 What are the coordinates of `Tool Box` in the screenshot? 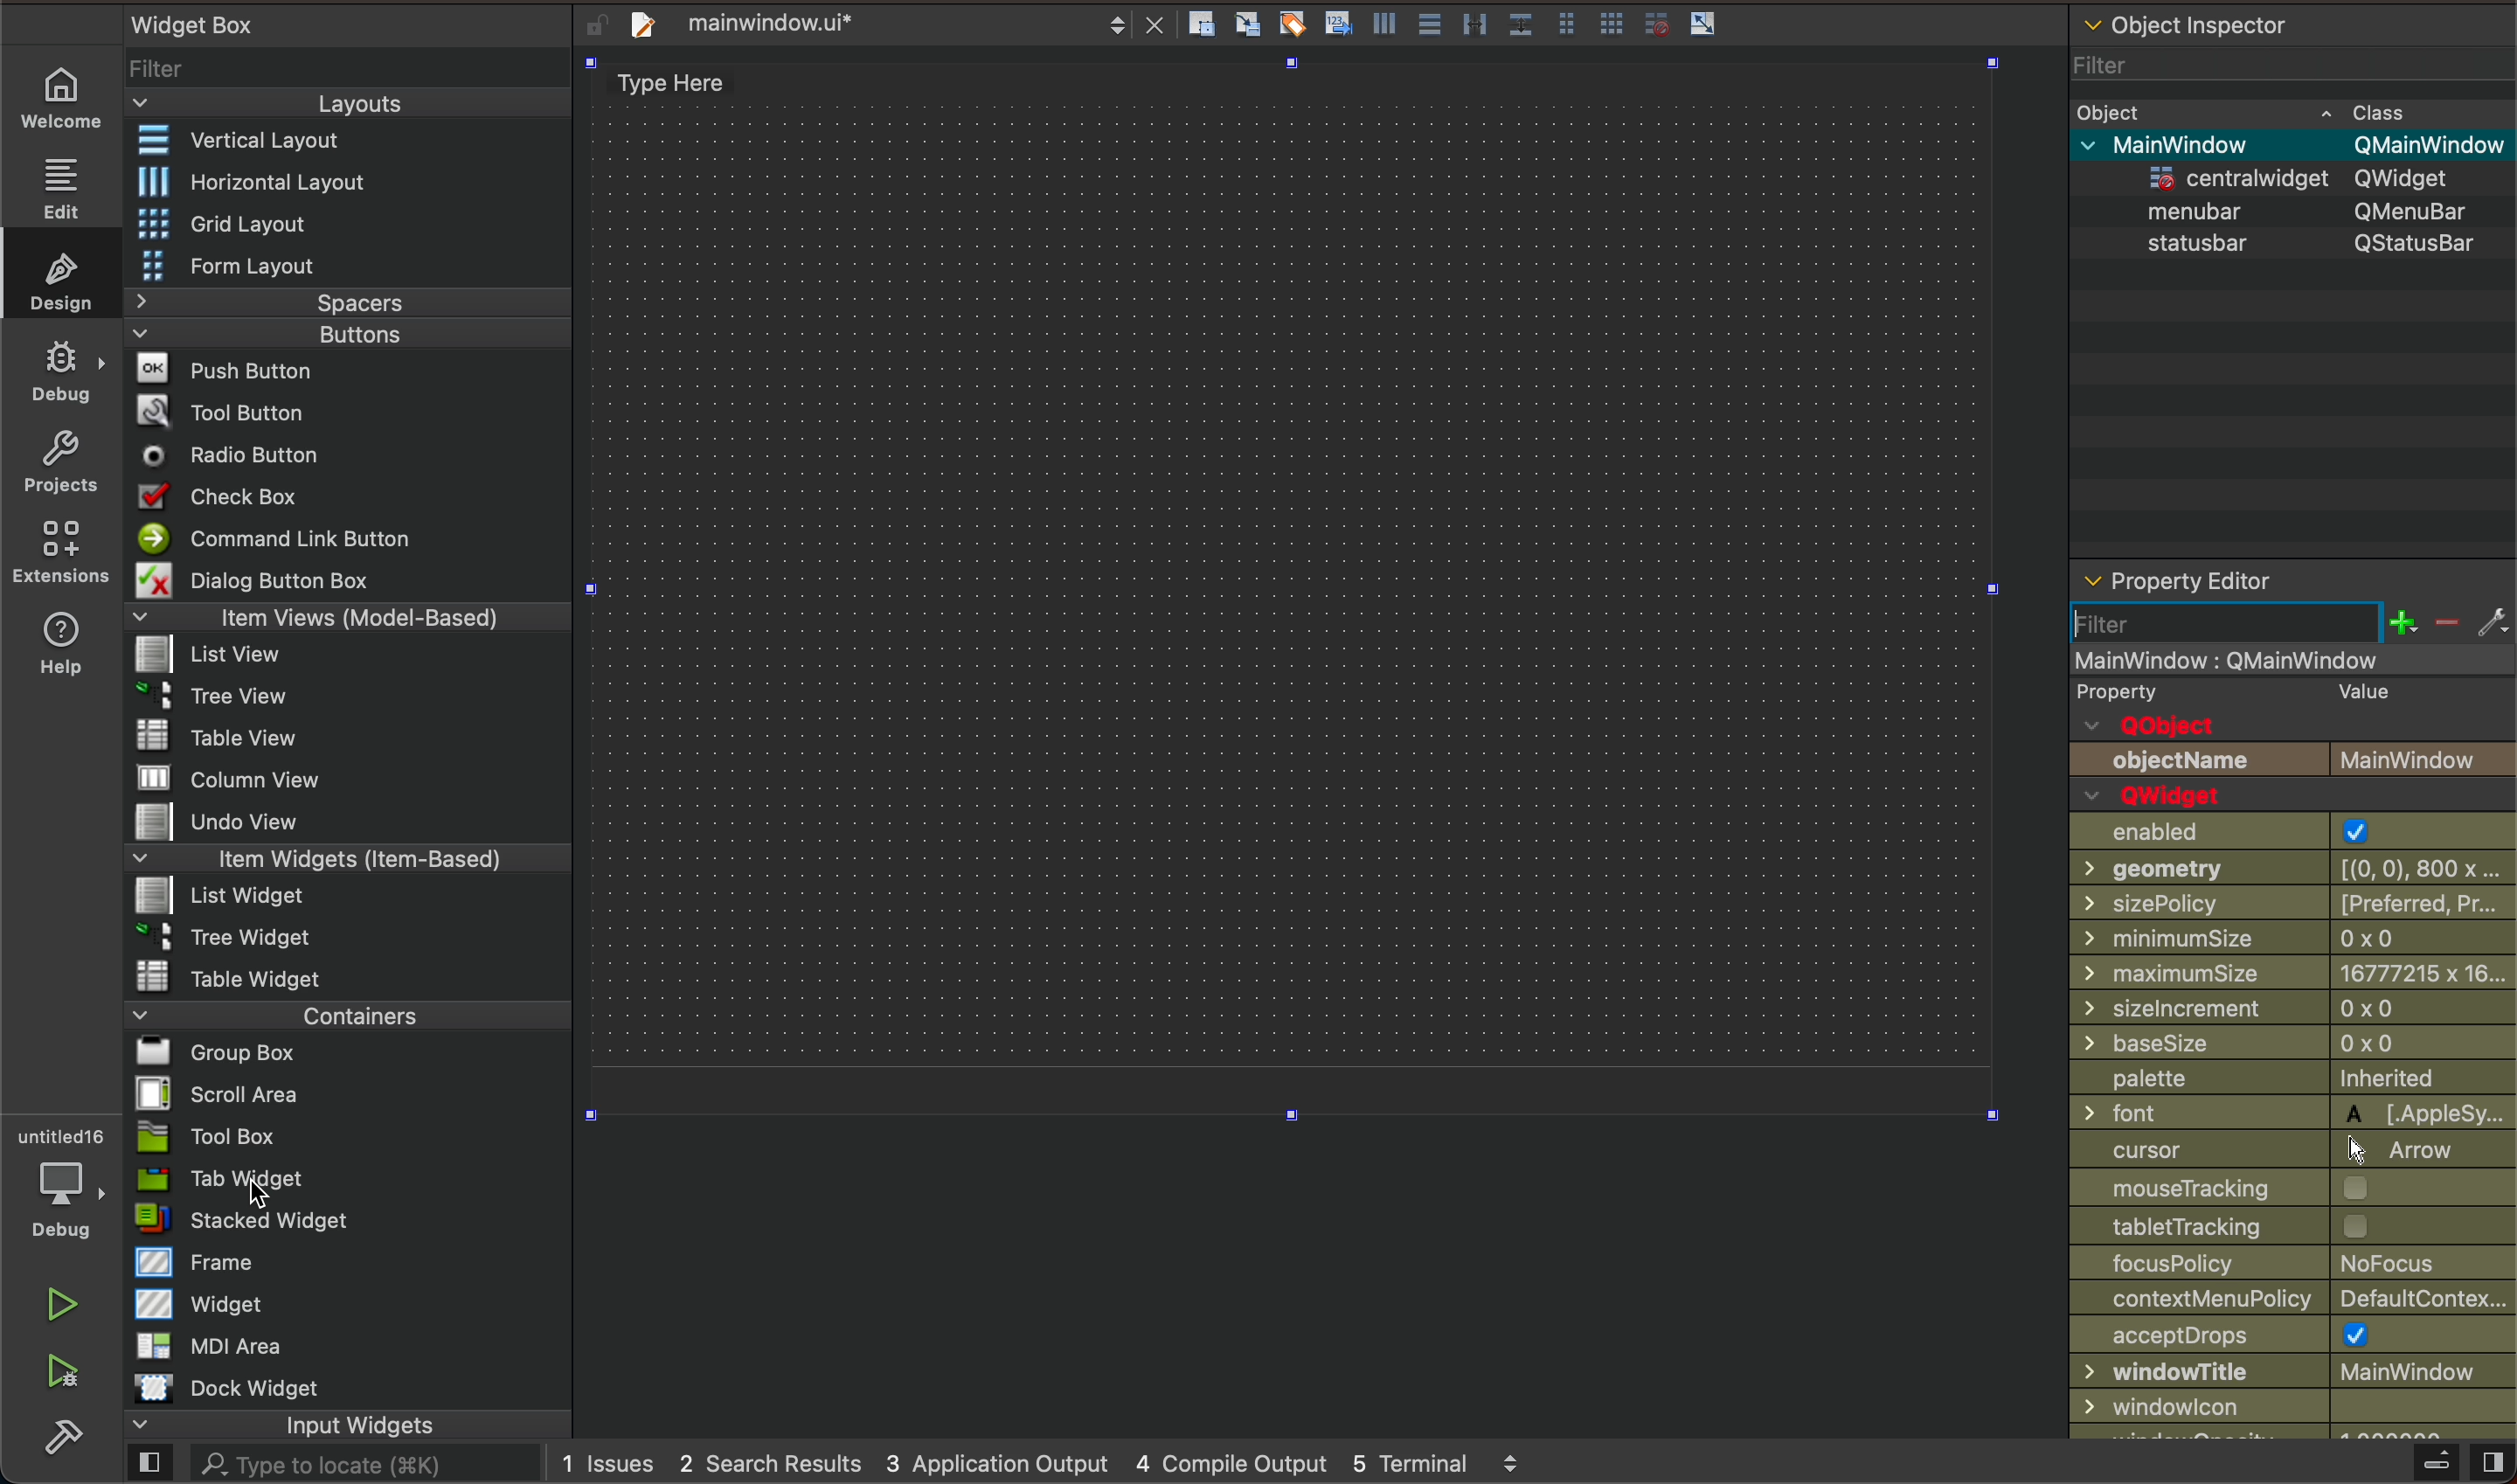 It's located at (237, 1140).